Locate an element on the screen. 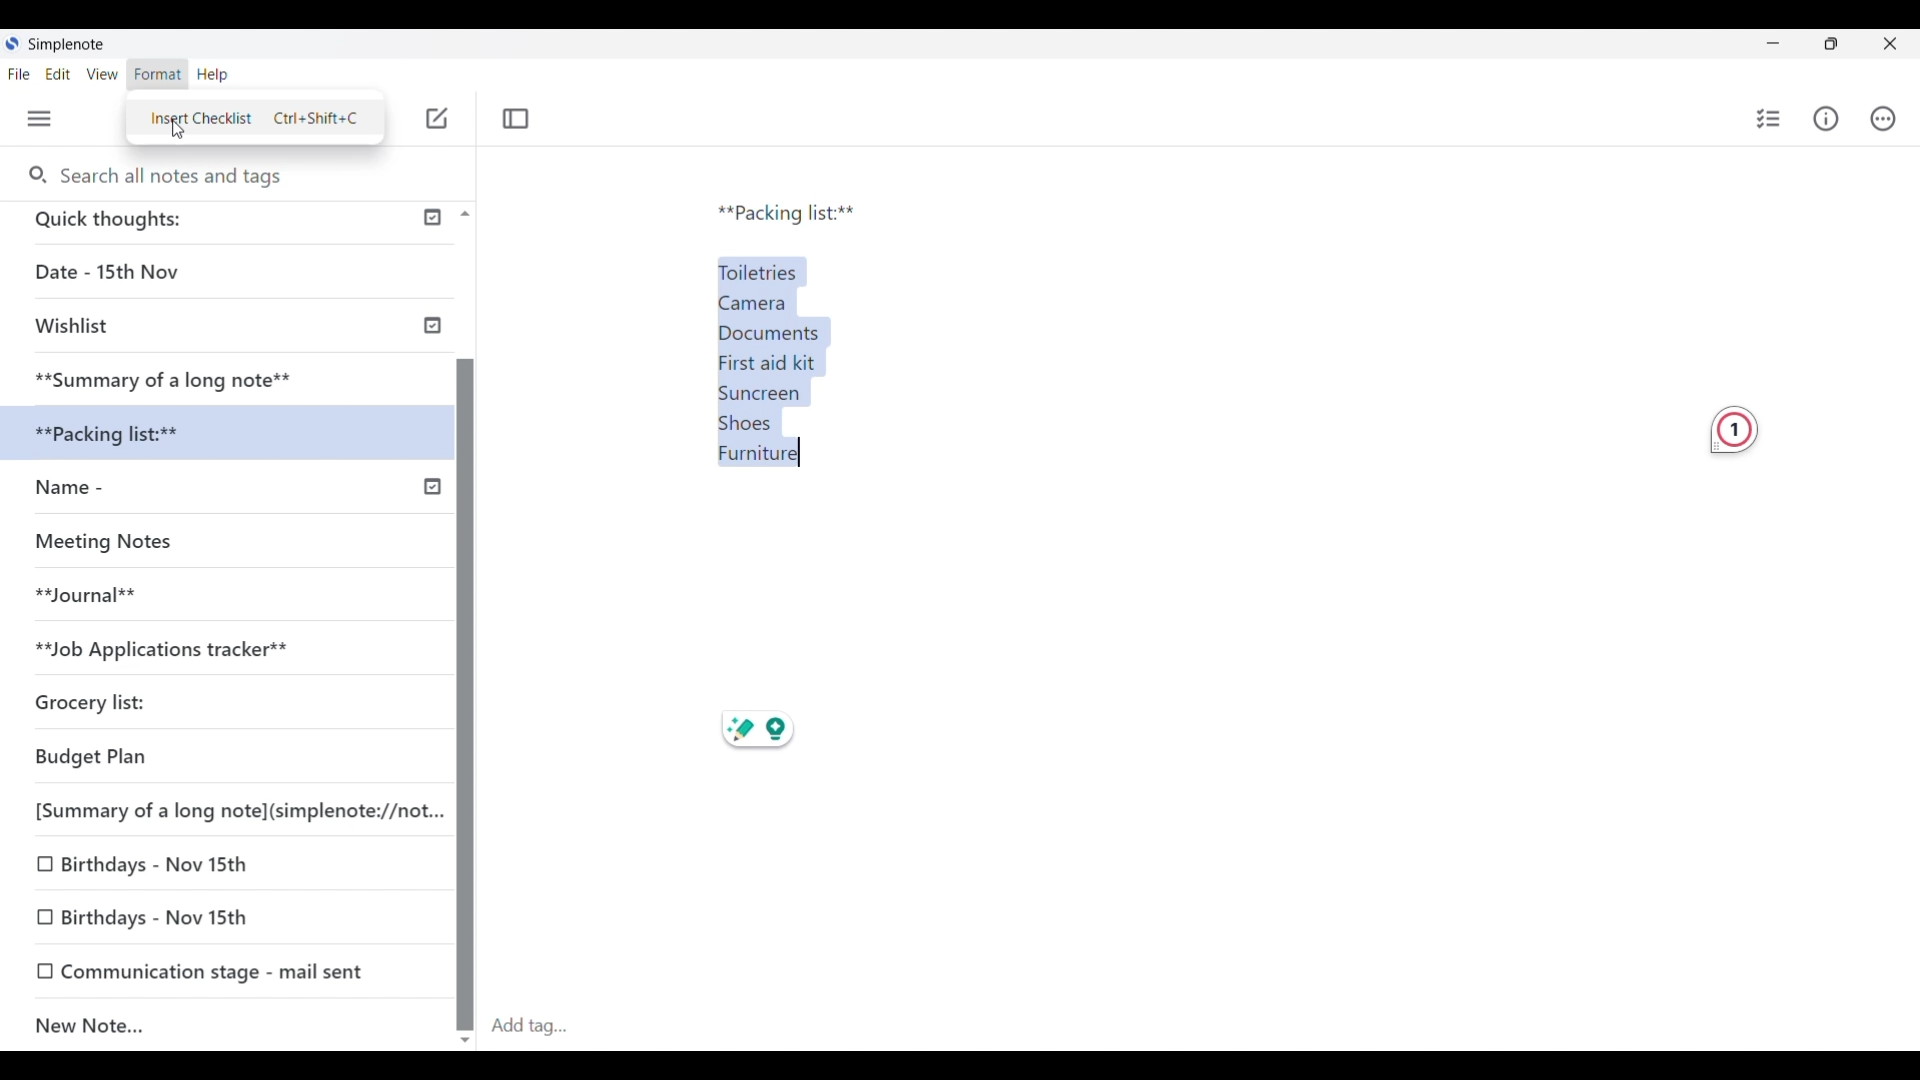 The width and height of the screenshot is (1920, 1080). Insert checklist is located at coordinates (1770, 119).